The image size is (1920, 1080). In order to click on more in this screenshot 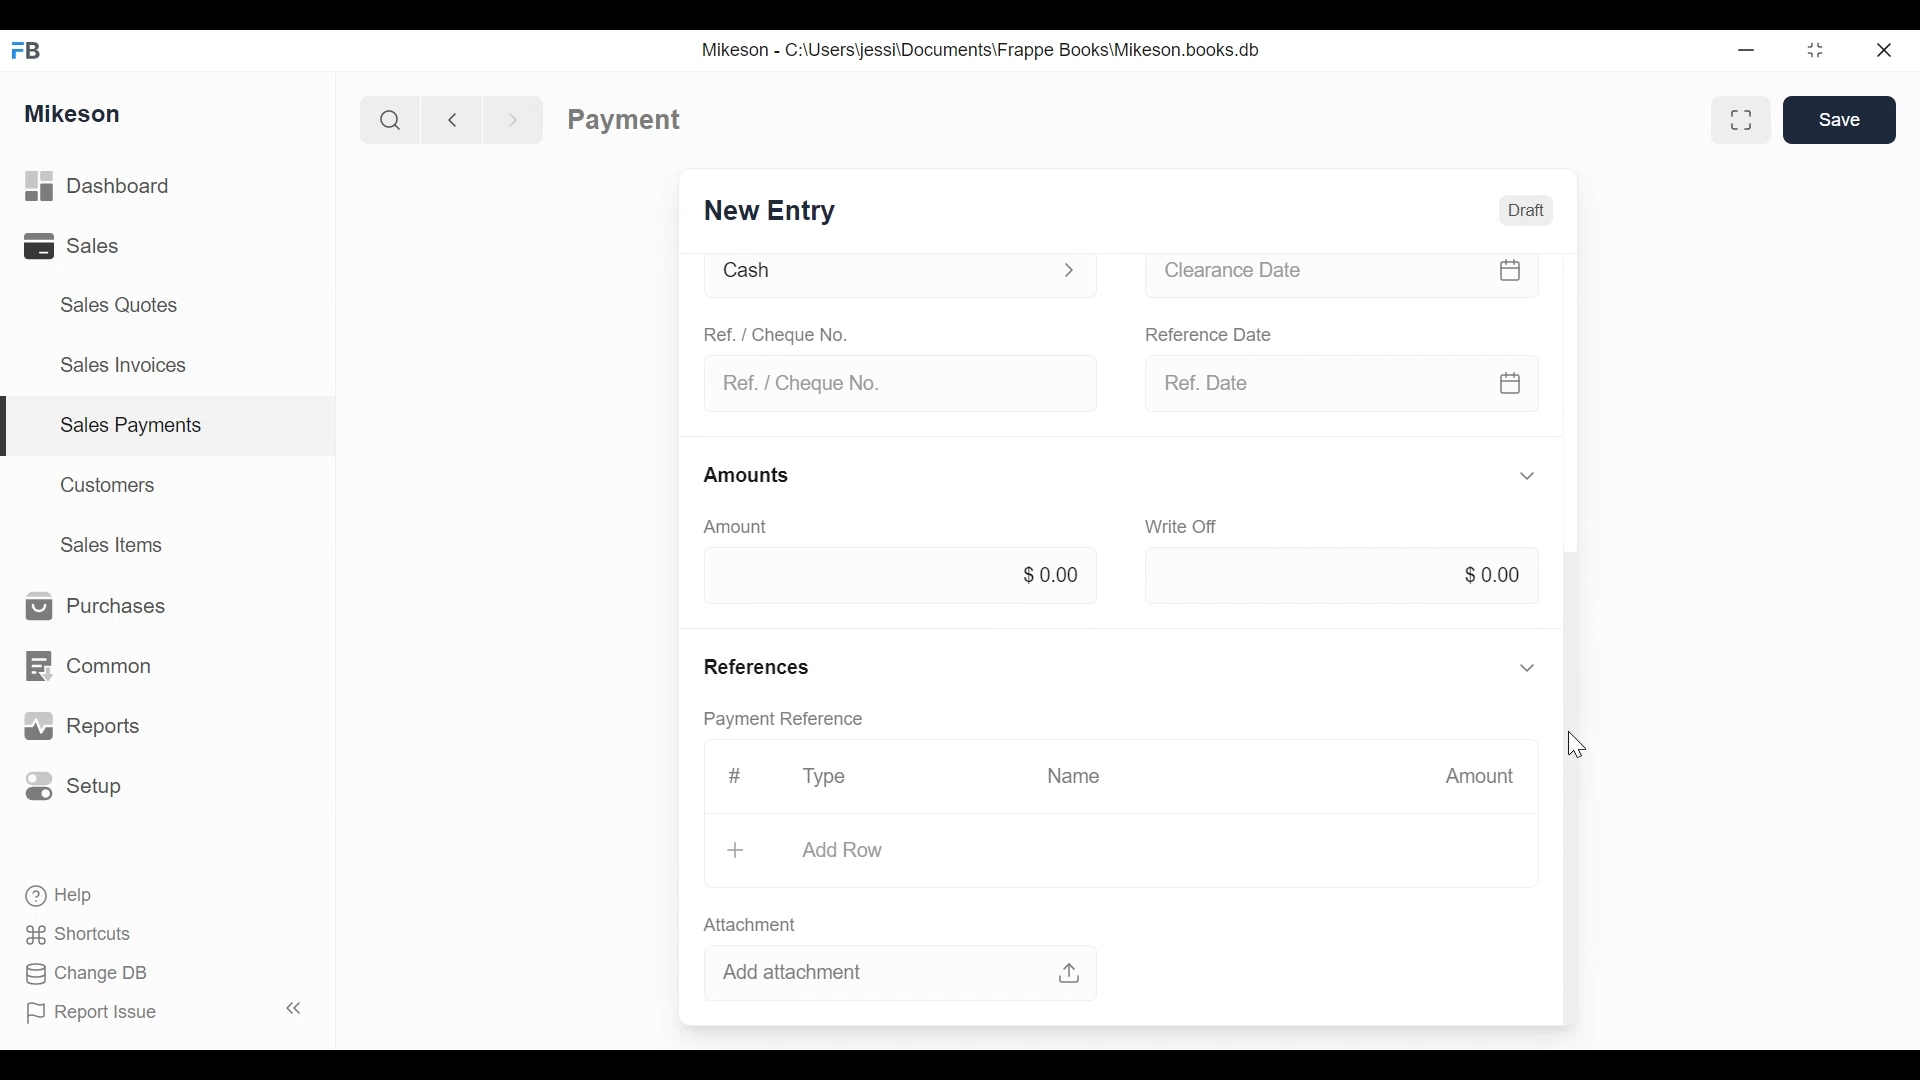, I will do `click(1066, 270)`.